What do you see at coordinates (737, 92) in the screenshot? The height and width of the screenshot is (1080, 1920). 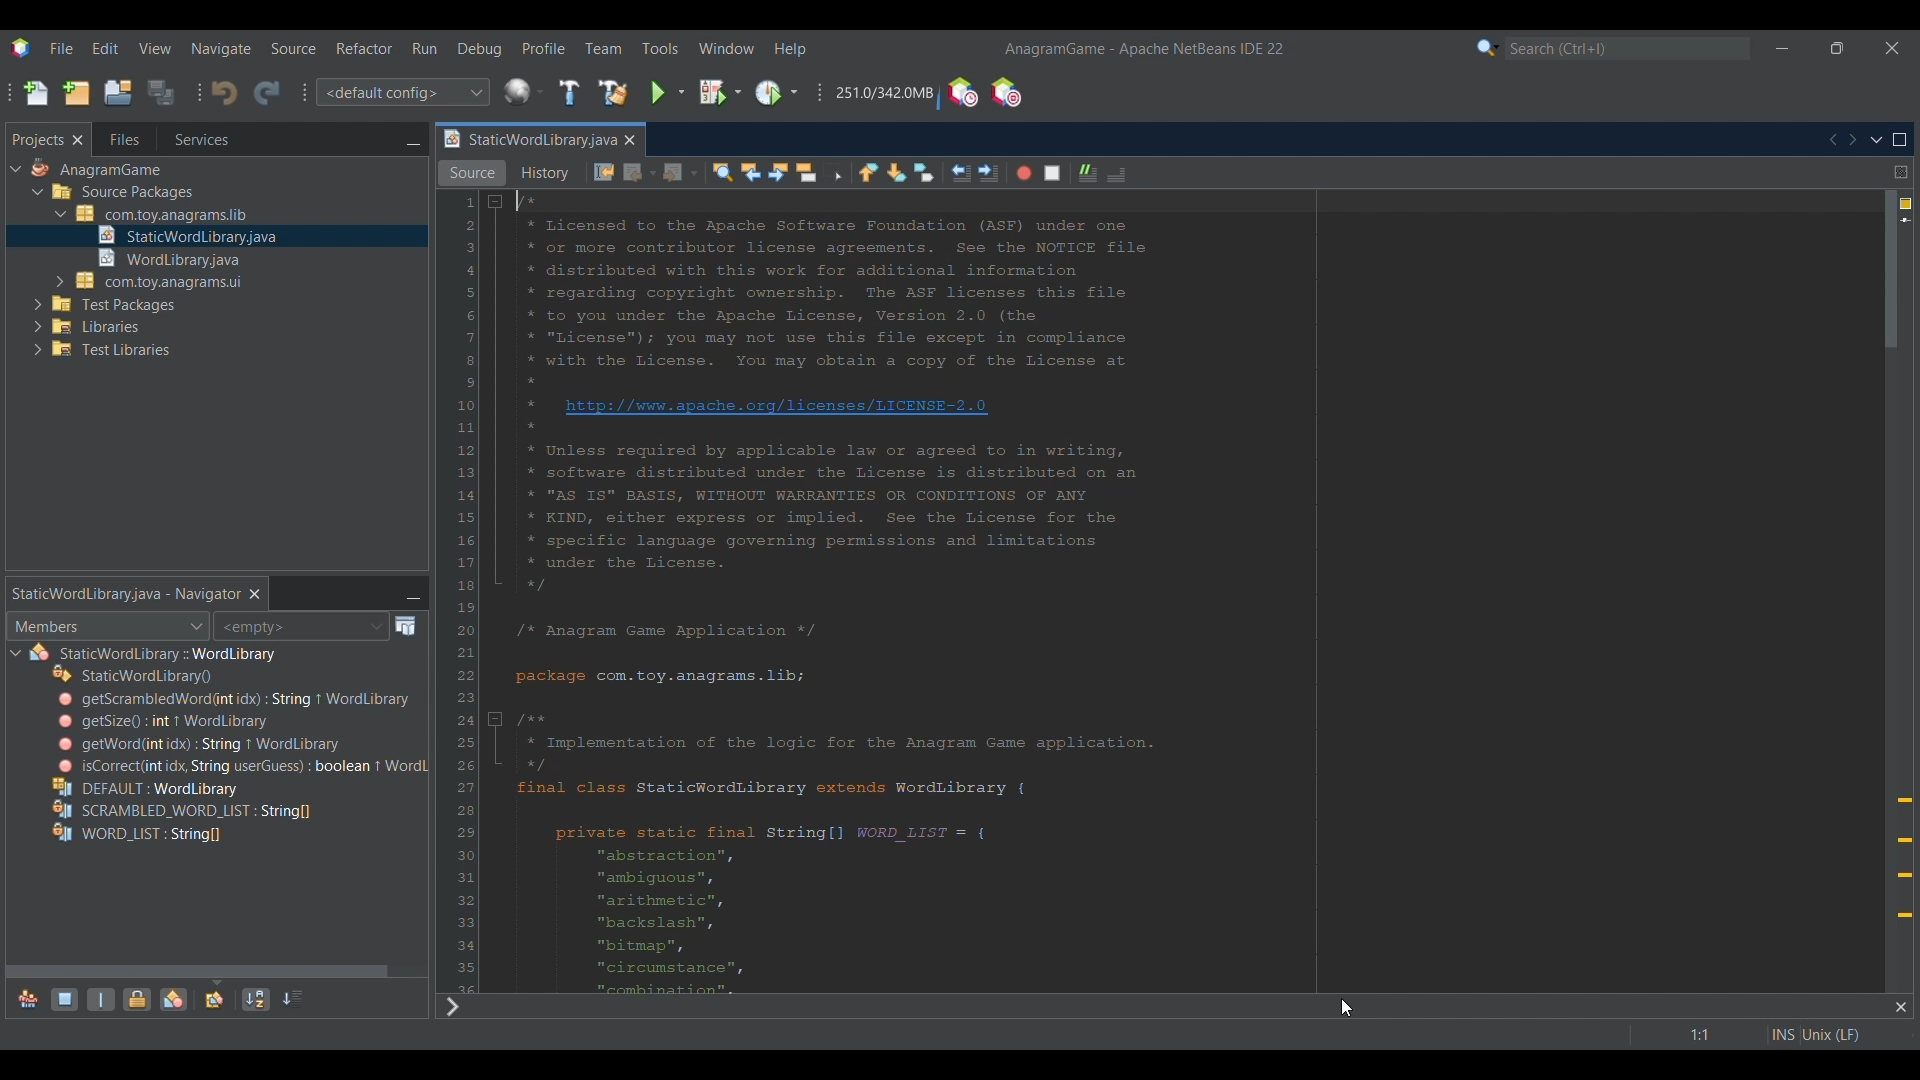 I see `Debug project options` at bounding box center [737, 92].